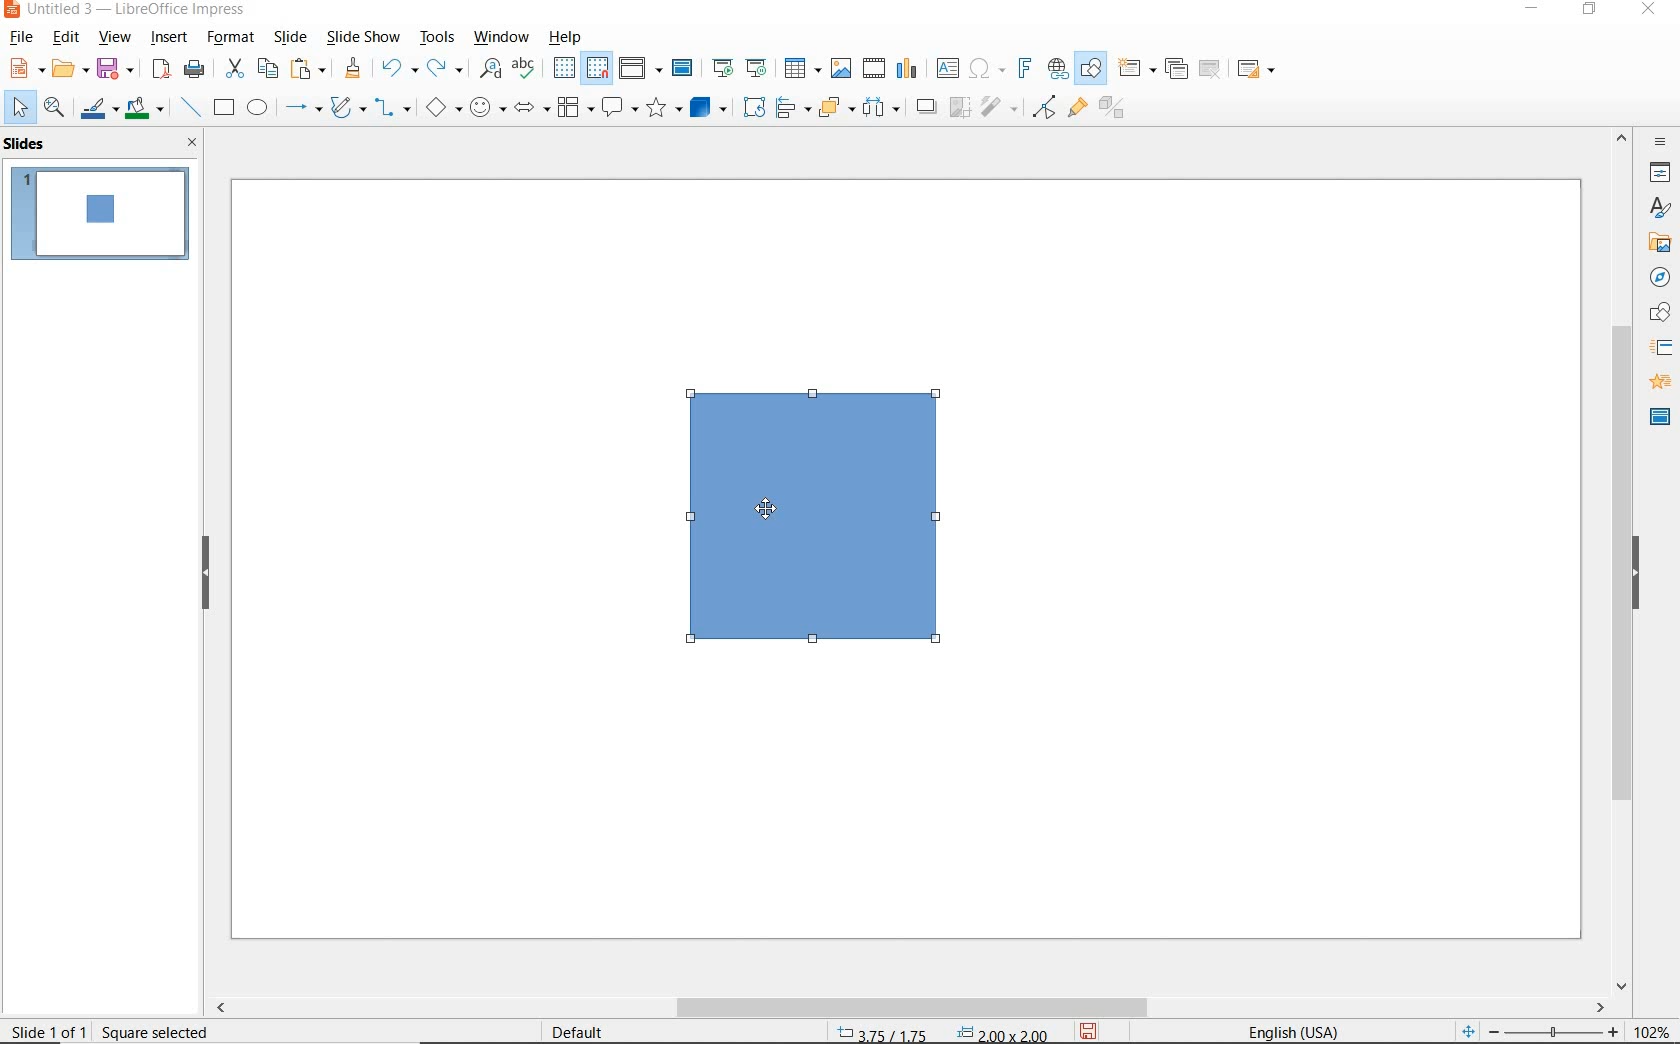  Describe the element at coordinates (53, 107) in the screenshot. I see `zoom & pan` at that location.